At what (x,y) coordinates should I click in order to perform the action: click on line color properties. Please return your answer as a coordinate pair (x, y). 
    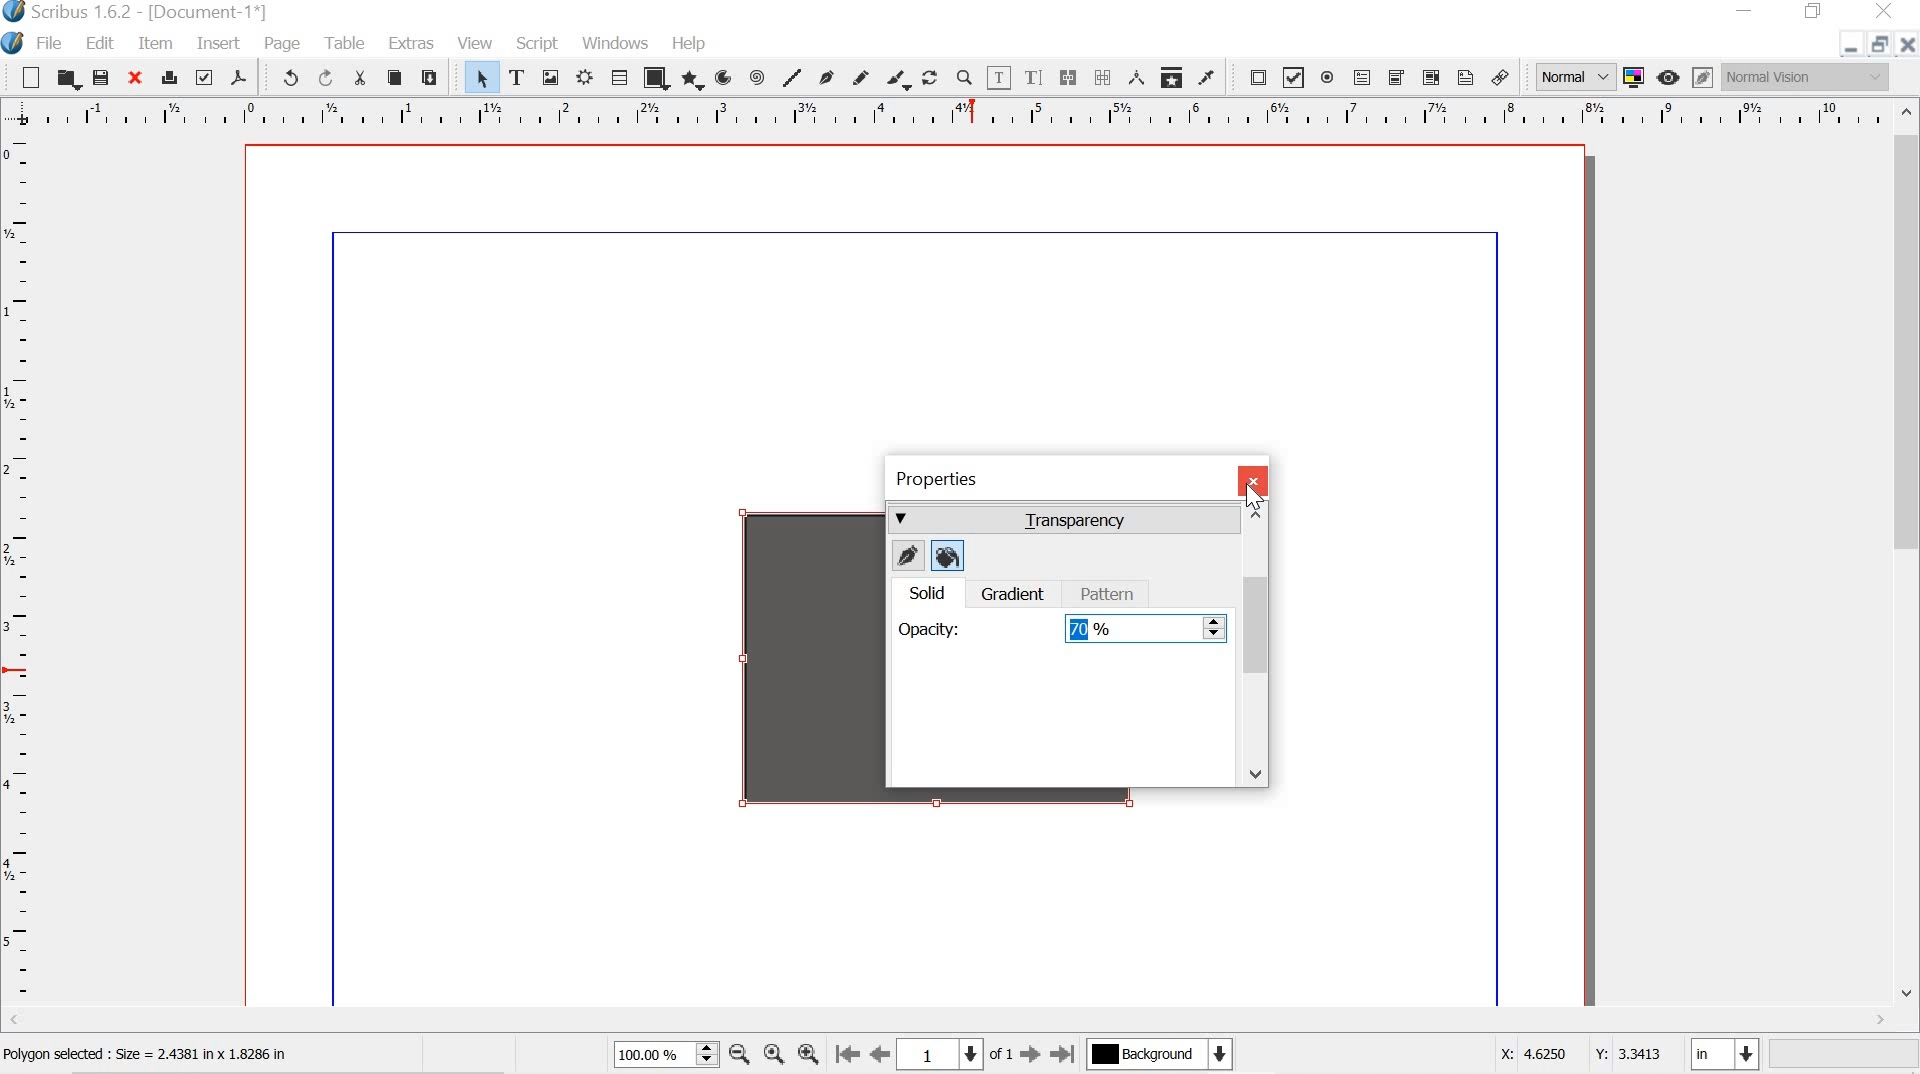
    Looking at the image, I should click on (909, 557).